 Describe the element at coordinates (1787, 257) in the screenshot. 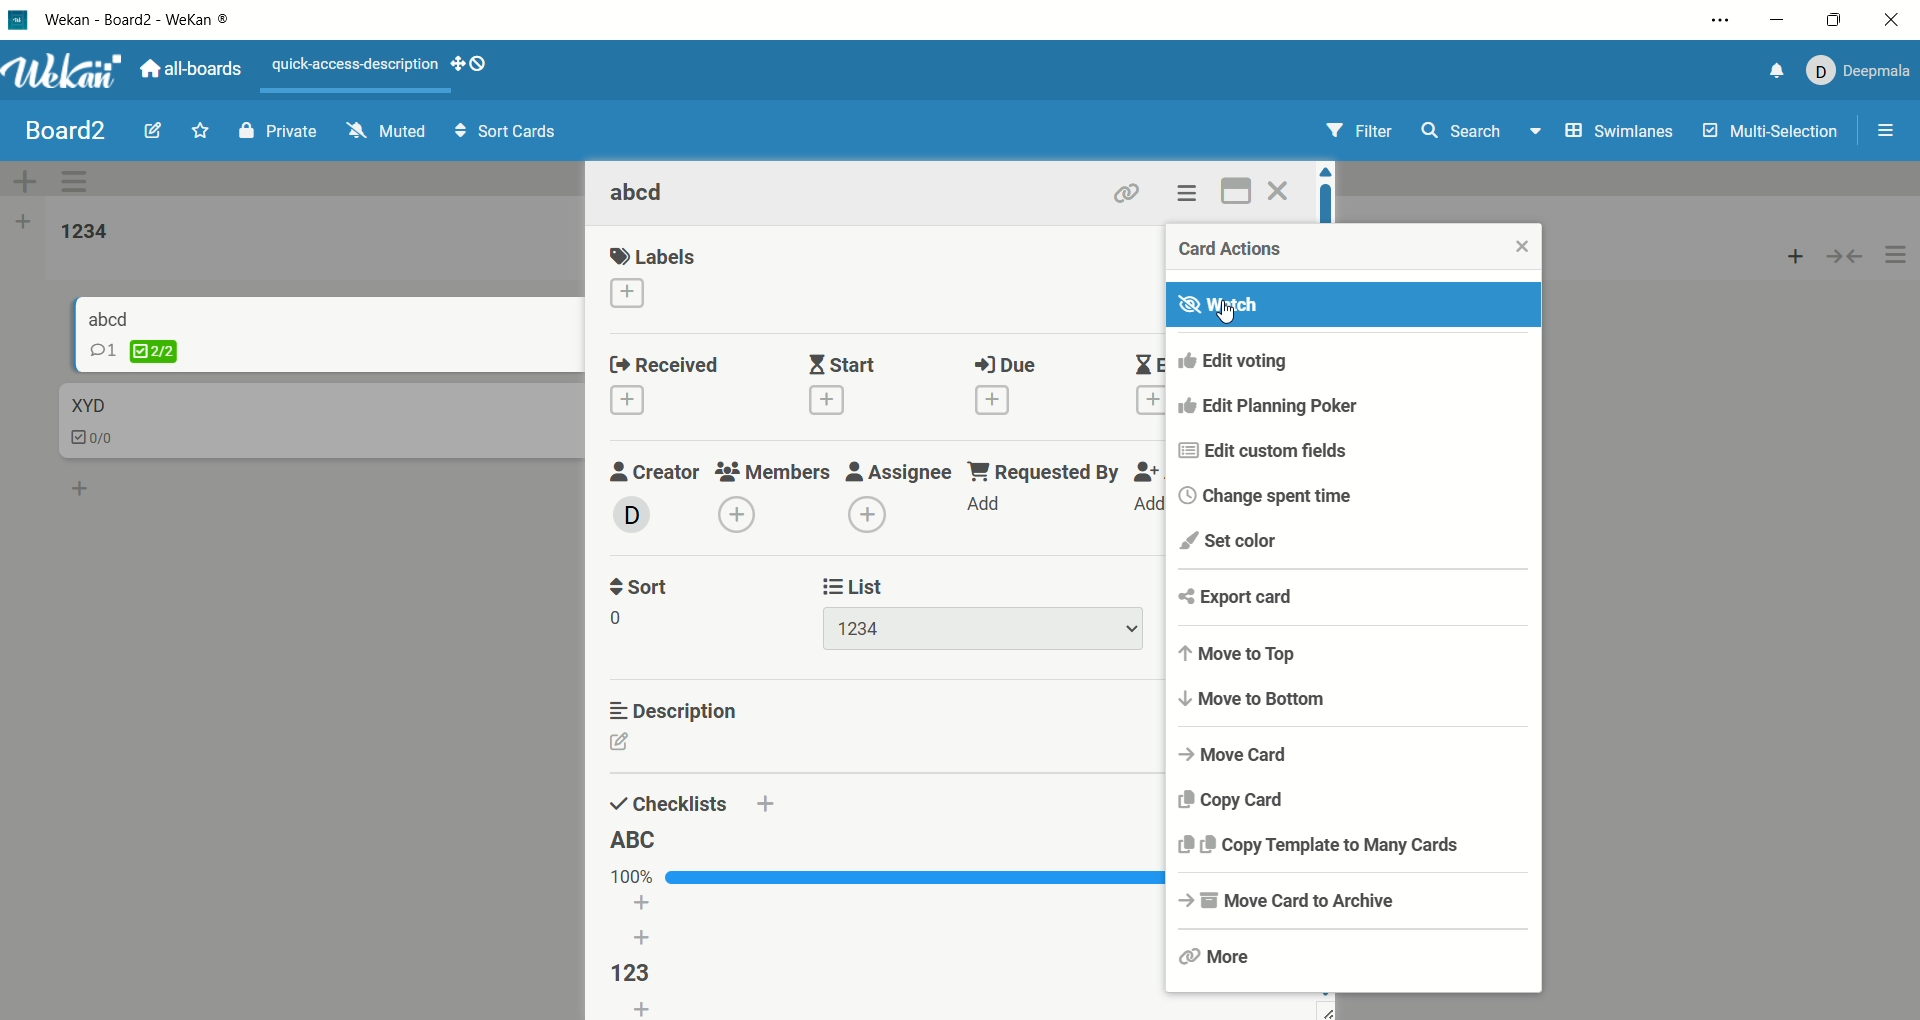

I see `add` at that location.